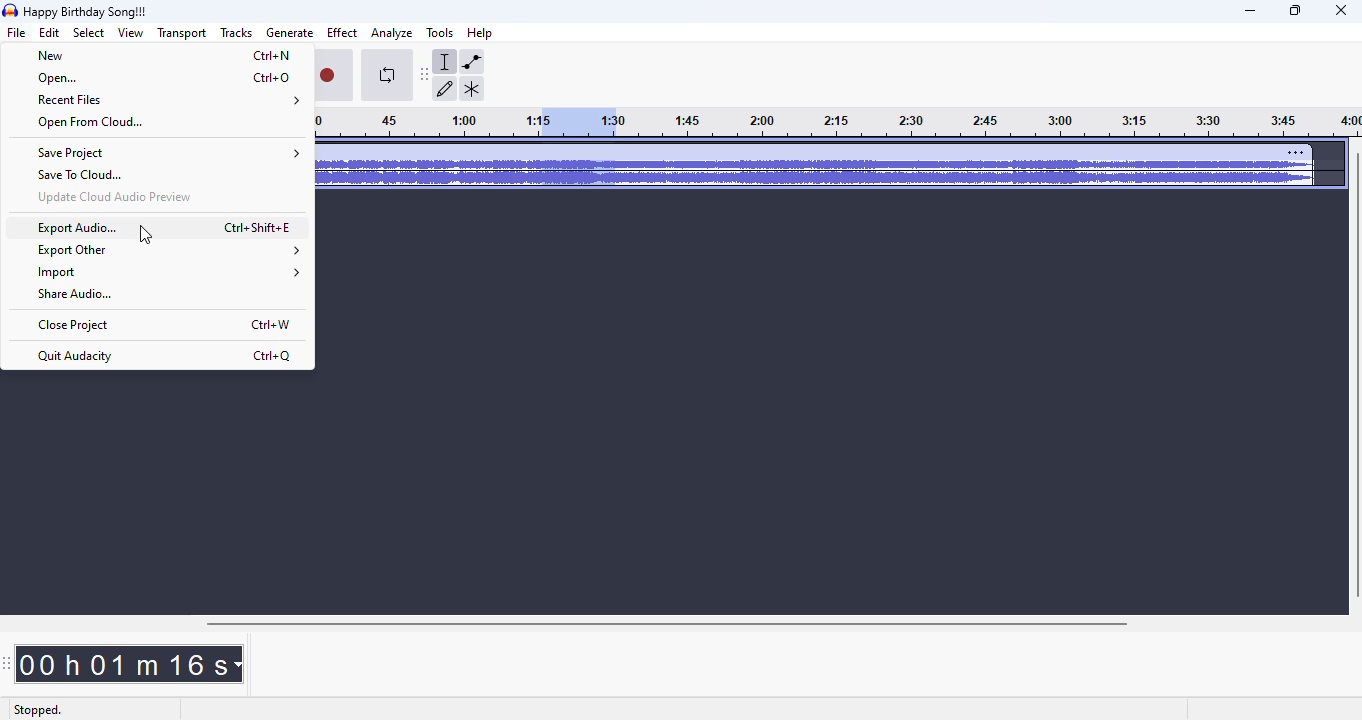 Image resolution: width=1362 pixels, height=720 pixels. What do you see at coordinates (273, 56) in the screenshot?
I see `shortcut for new` at bounding box center [273, 56].